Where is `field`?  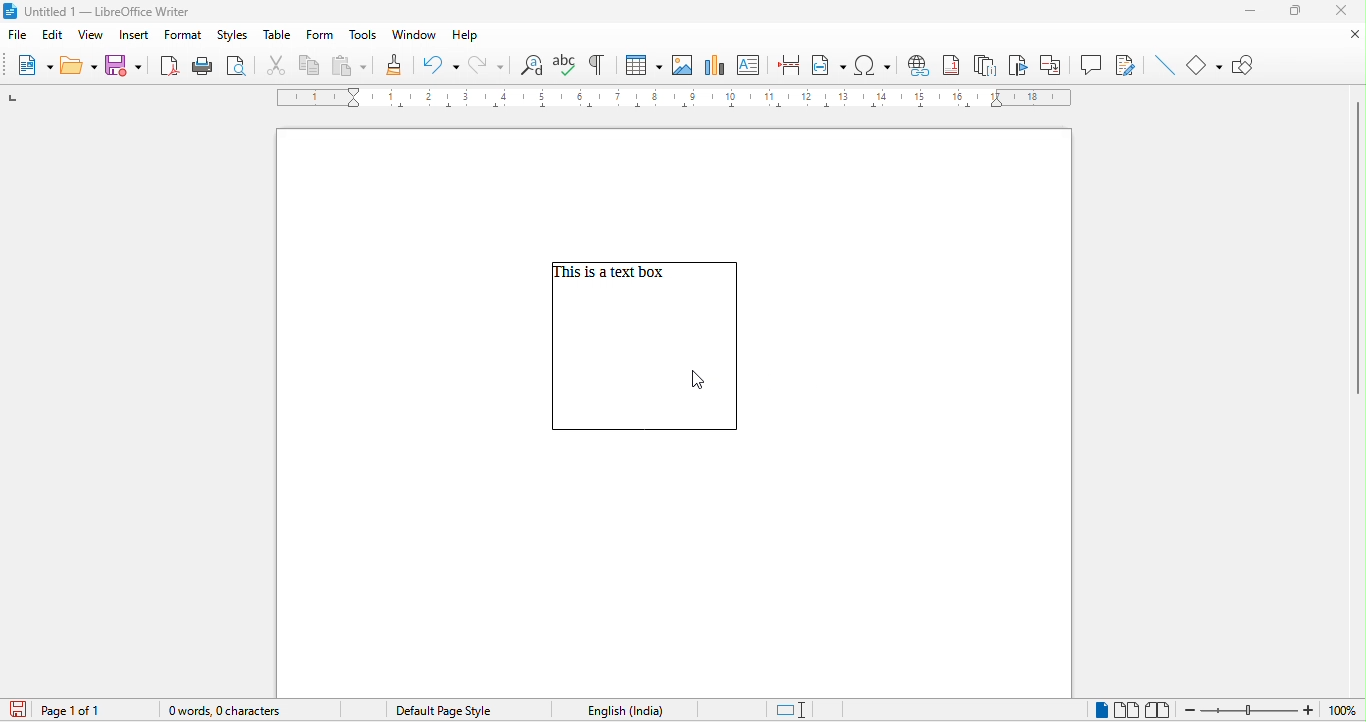 field is located at coordinates (829, 63).